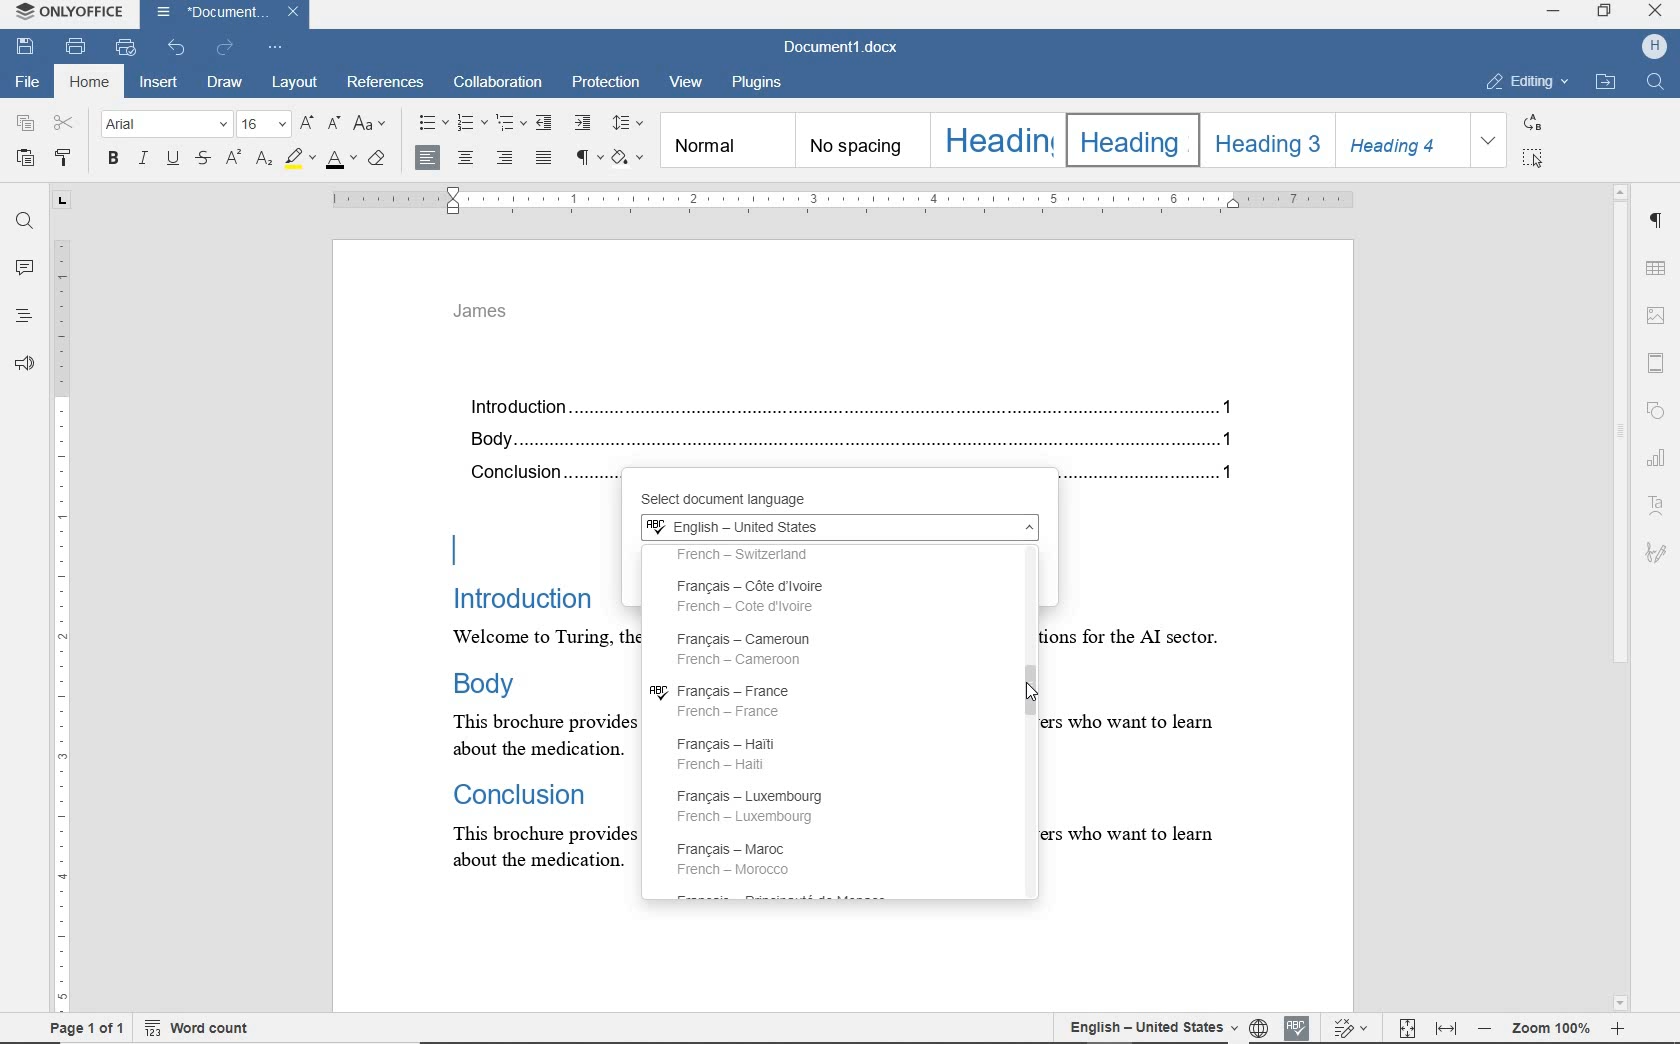  I want to click on Heading 2, so click(1128, 140).